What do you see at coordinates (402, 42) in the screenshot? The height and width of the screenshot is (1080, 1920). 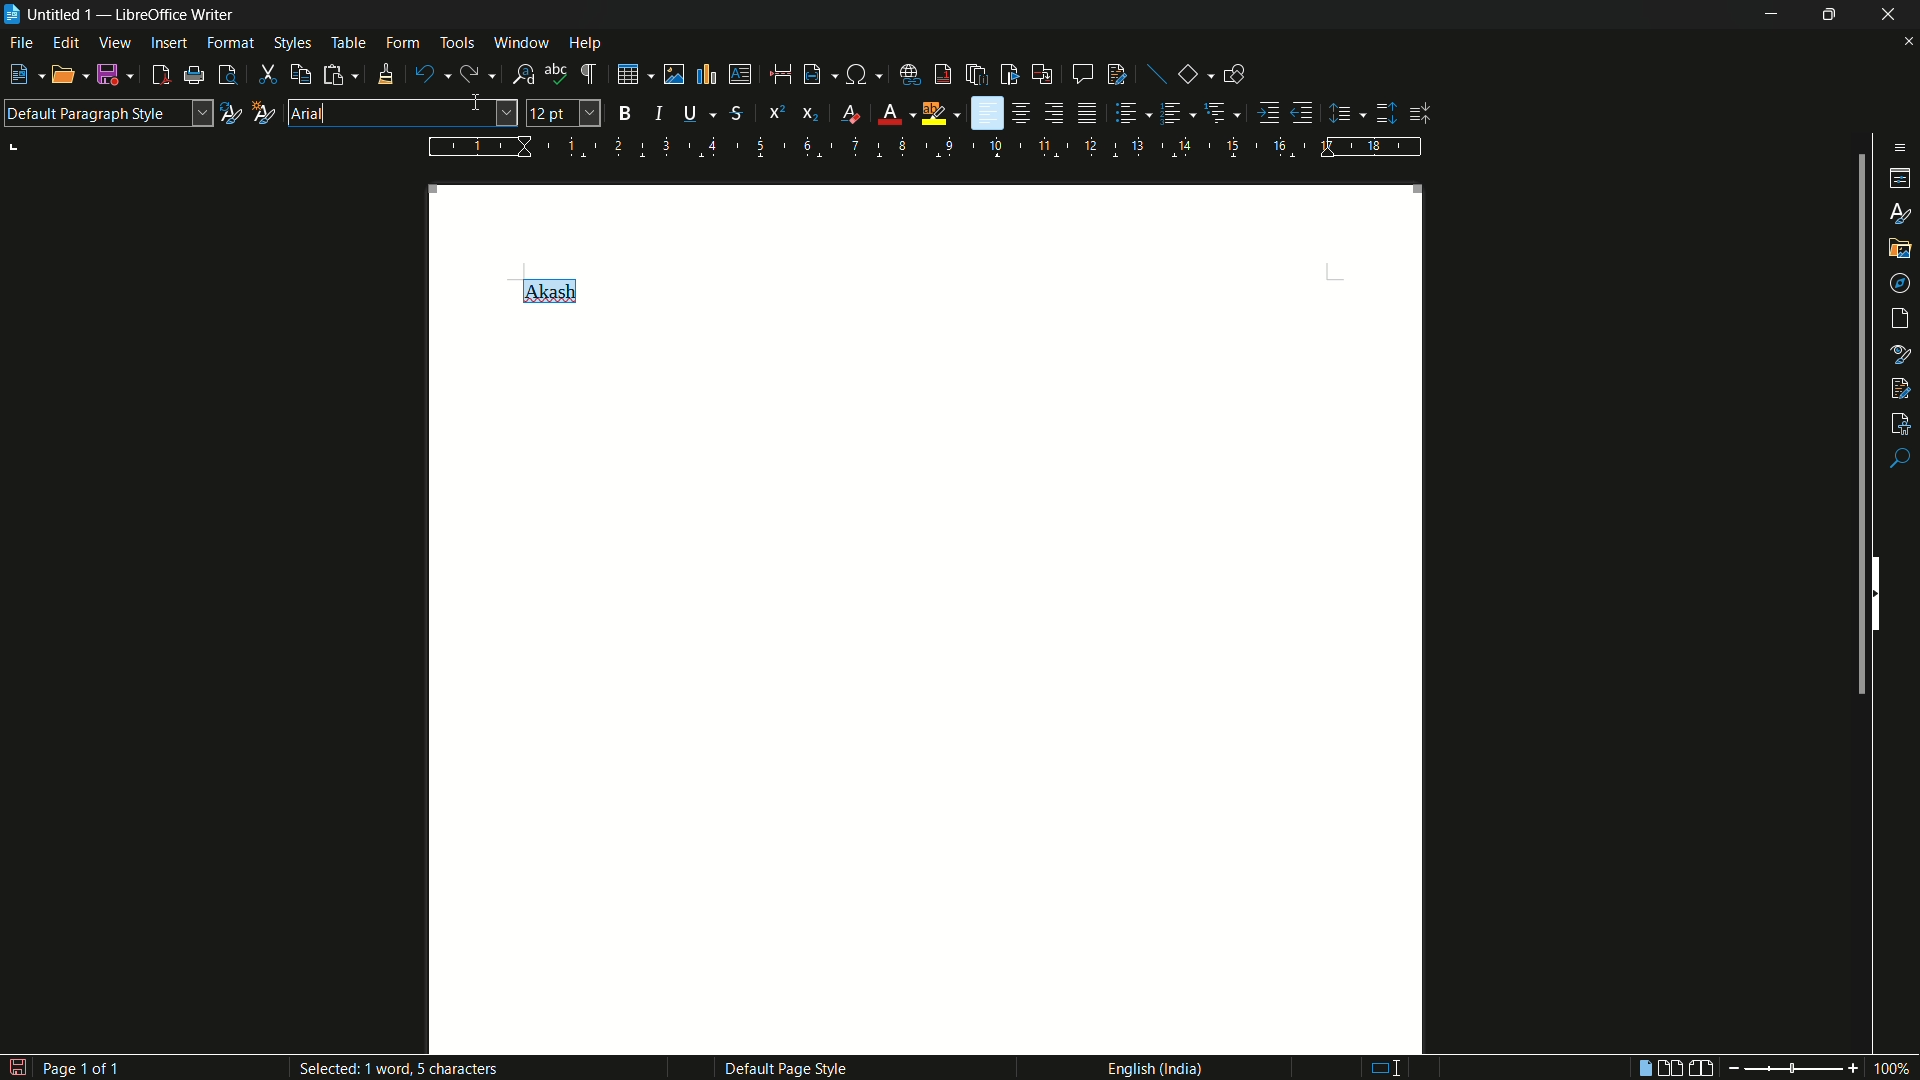 I see `form menu` at bounding box center [402, 42].